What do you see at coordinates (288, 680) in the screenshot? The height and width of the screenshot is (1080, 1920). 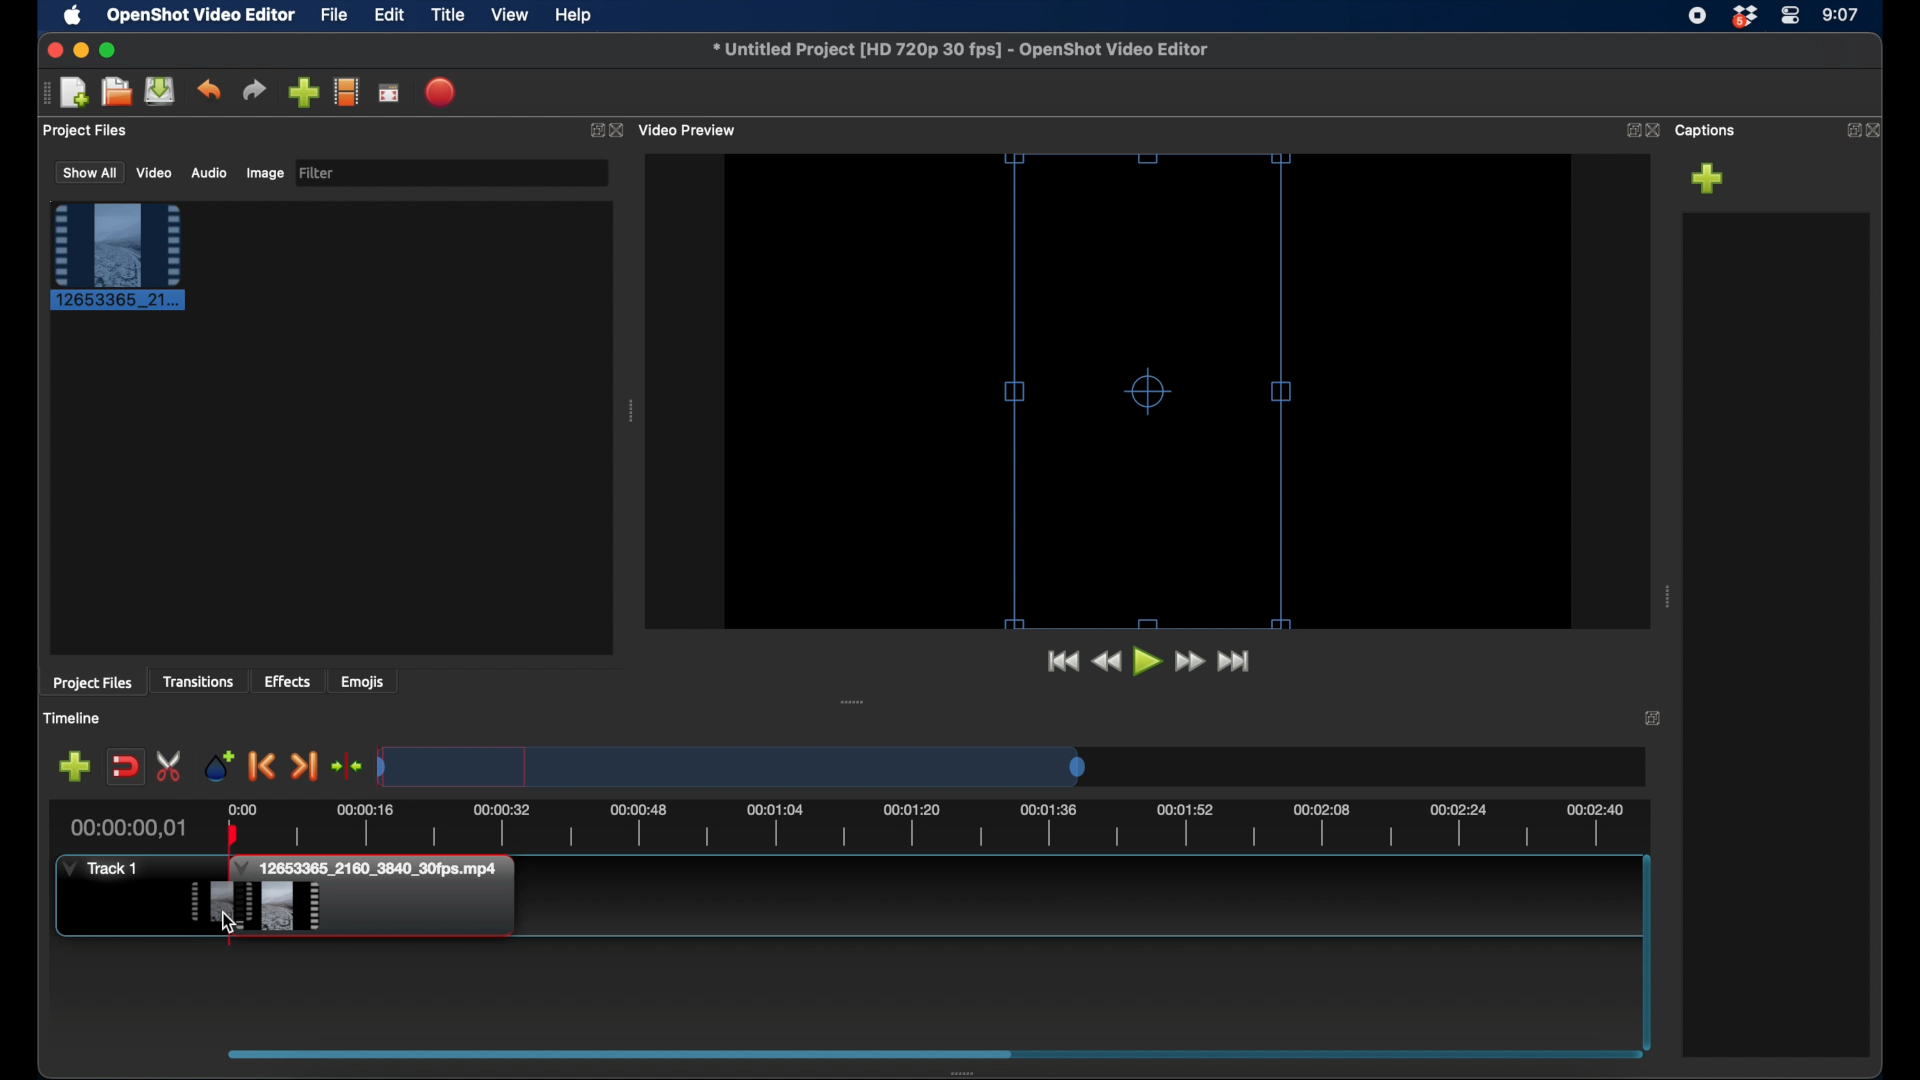 I see `effects` at bounding box center [288, 680].